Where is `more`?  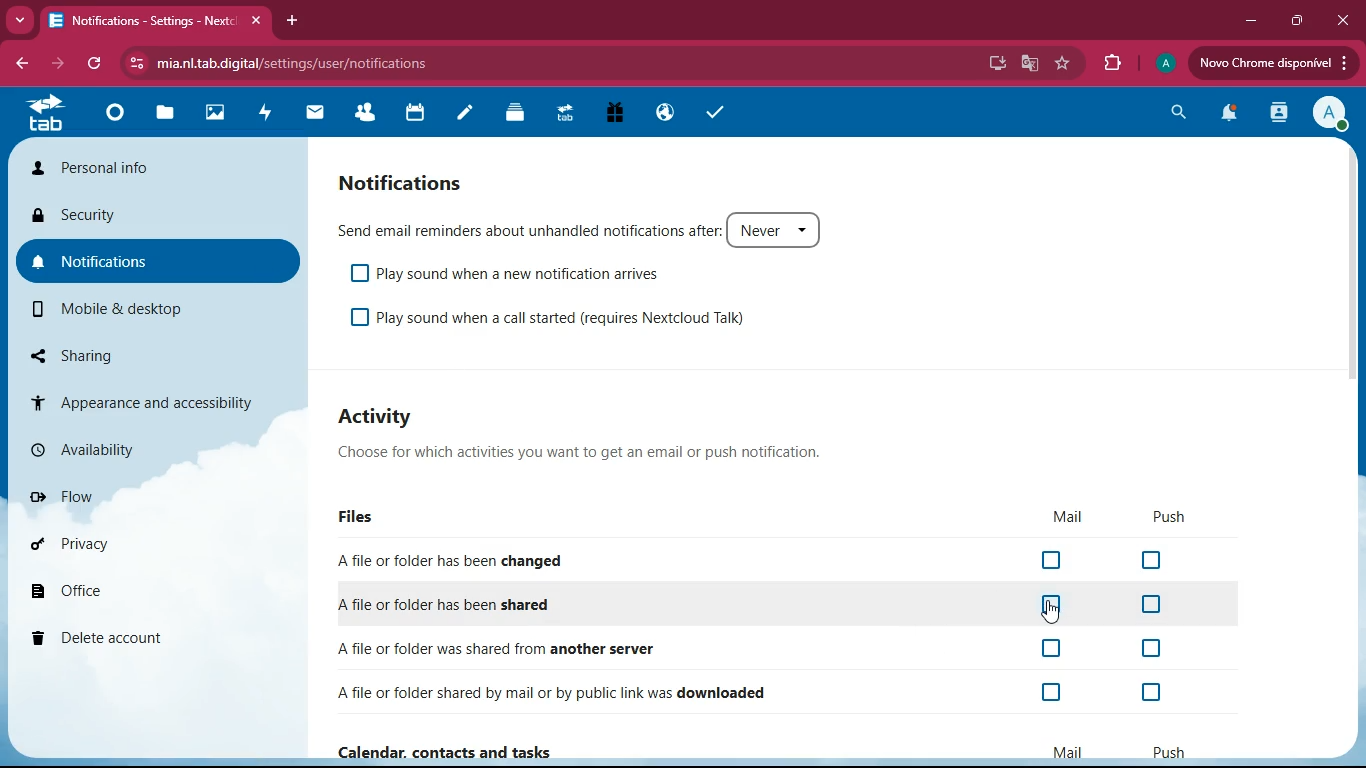 more is located at coordinates (20, 18).